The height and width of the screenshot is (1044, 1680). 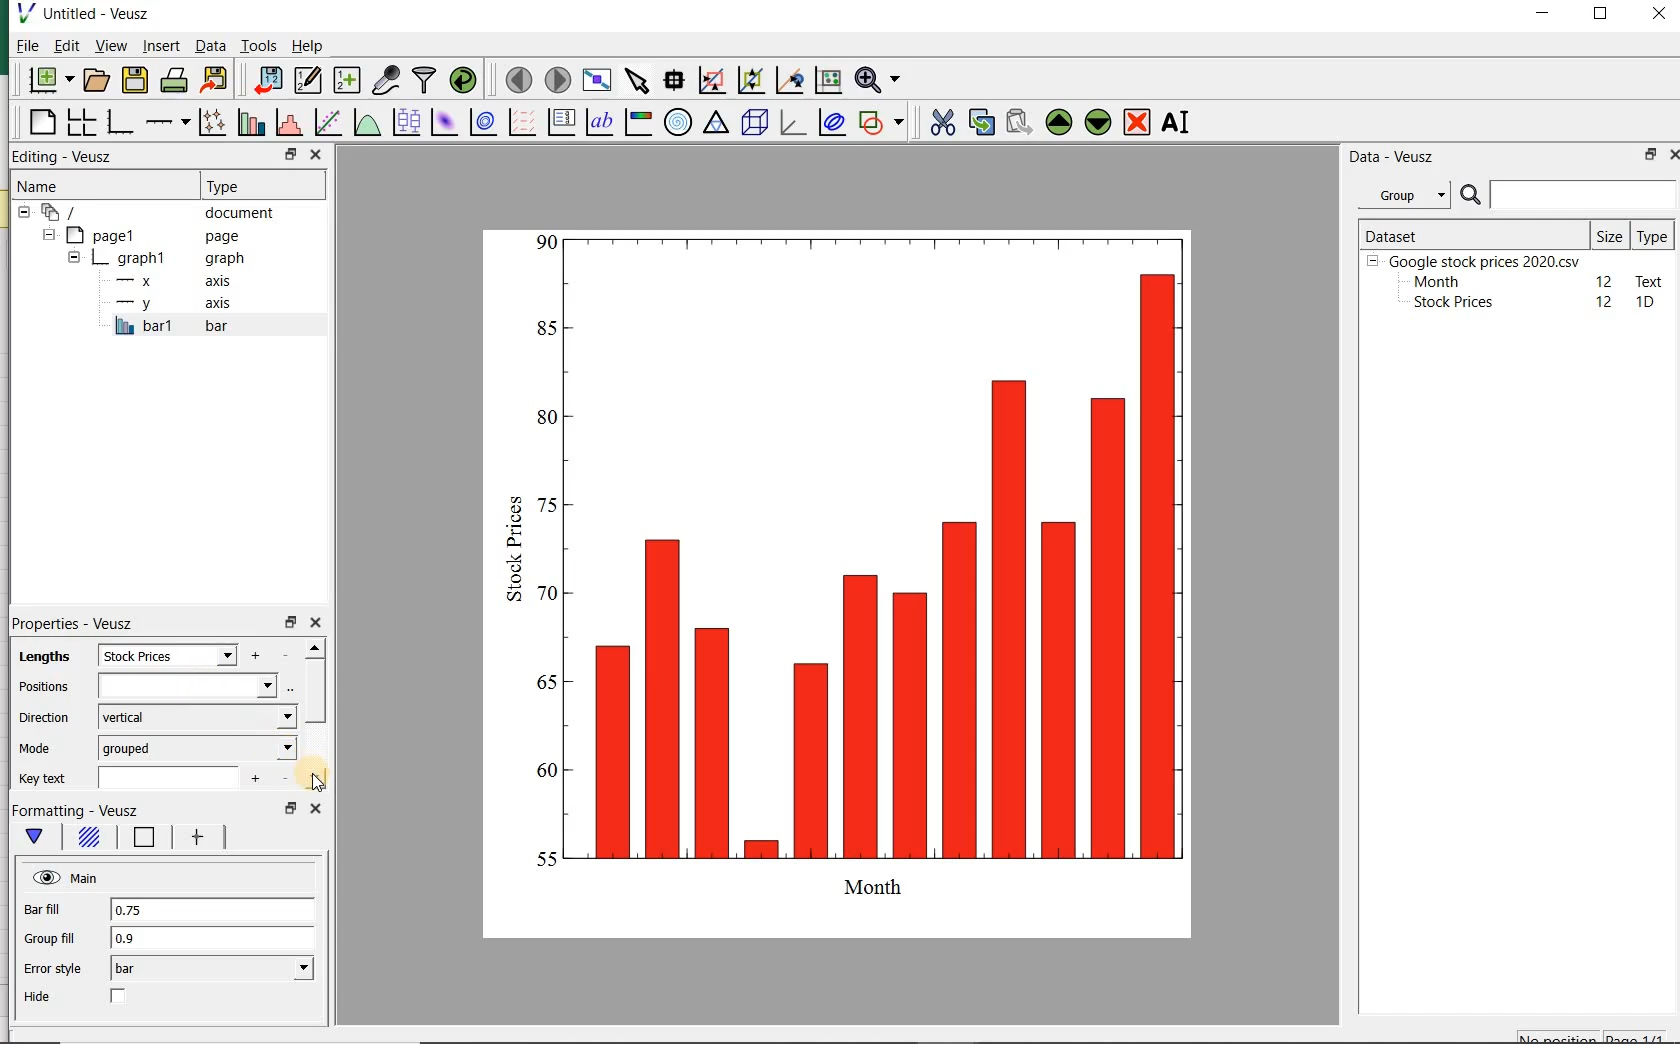 I want to click on error bar line, so click(x=201, y=837).